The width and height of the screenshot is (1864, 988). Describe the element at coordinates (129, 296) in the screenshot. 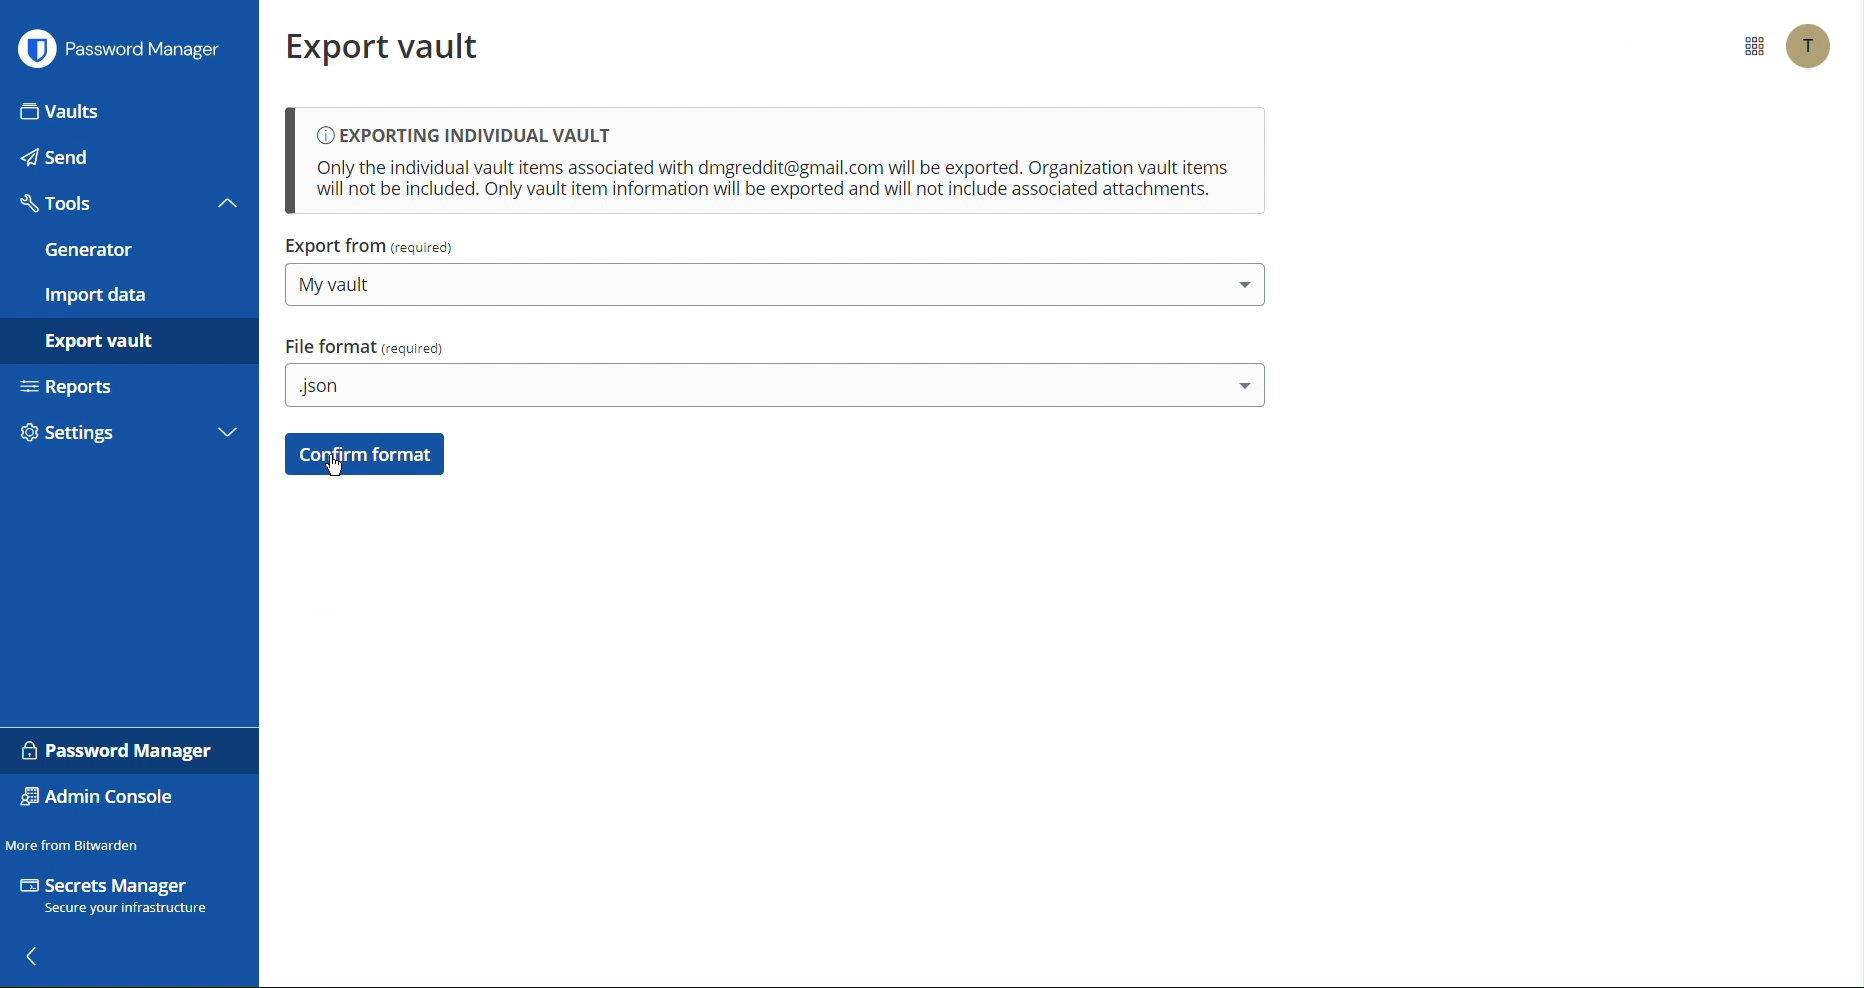

I see `Import data` at that location.